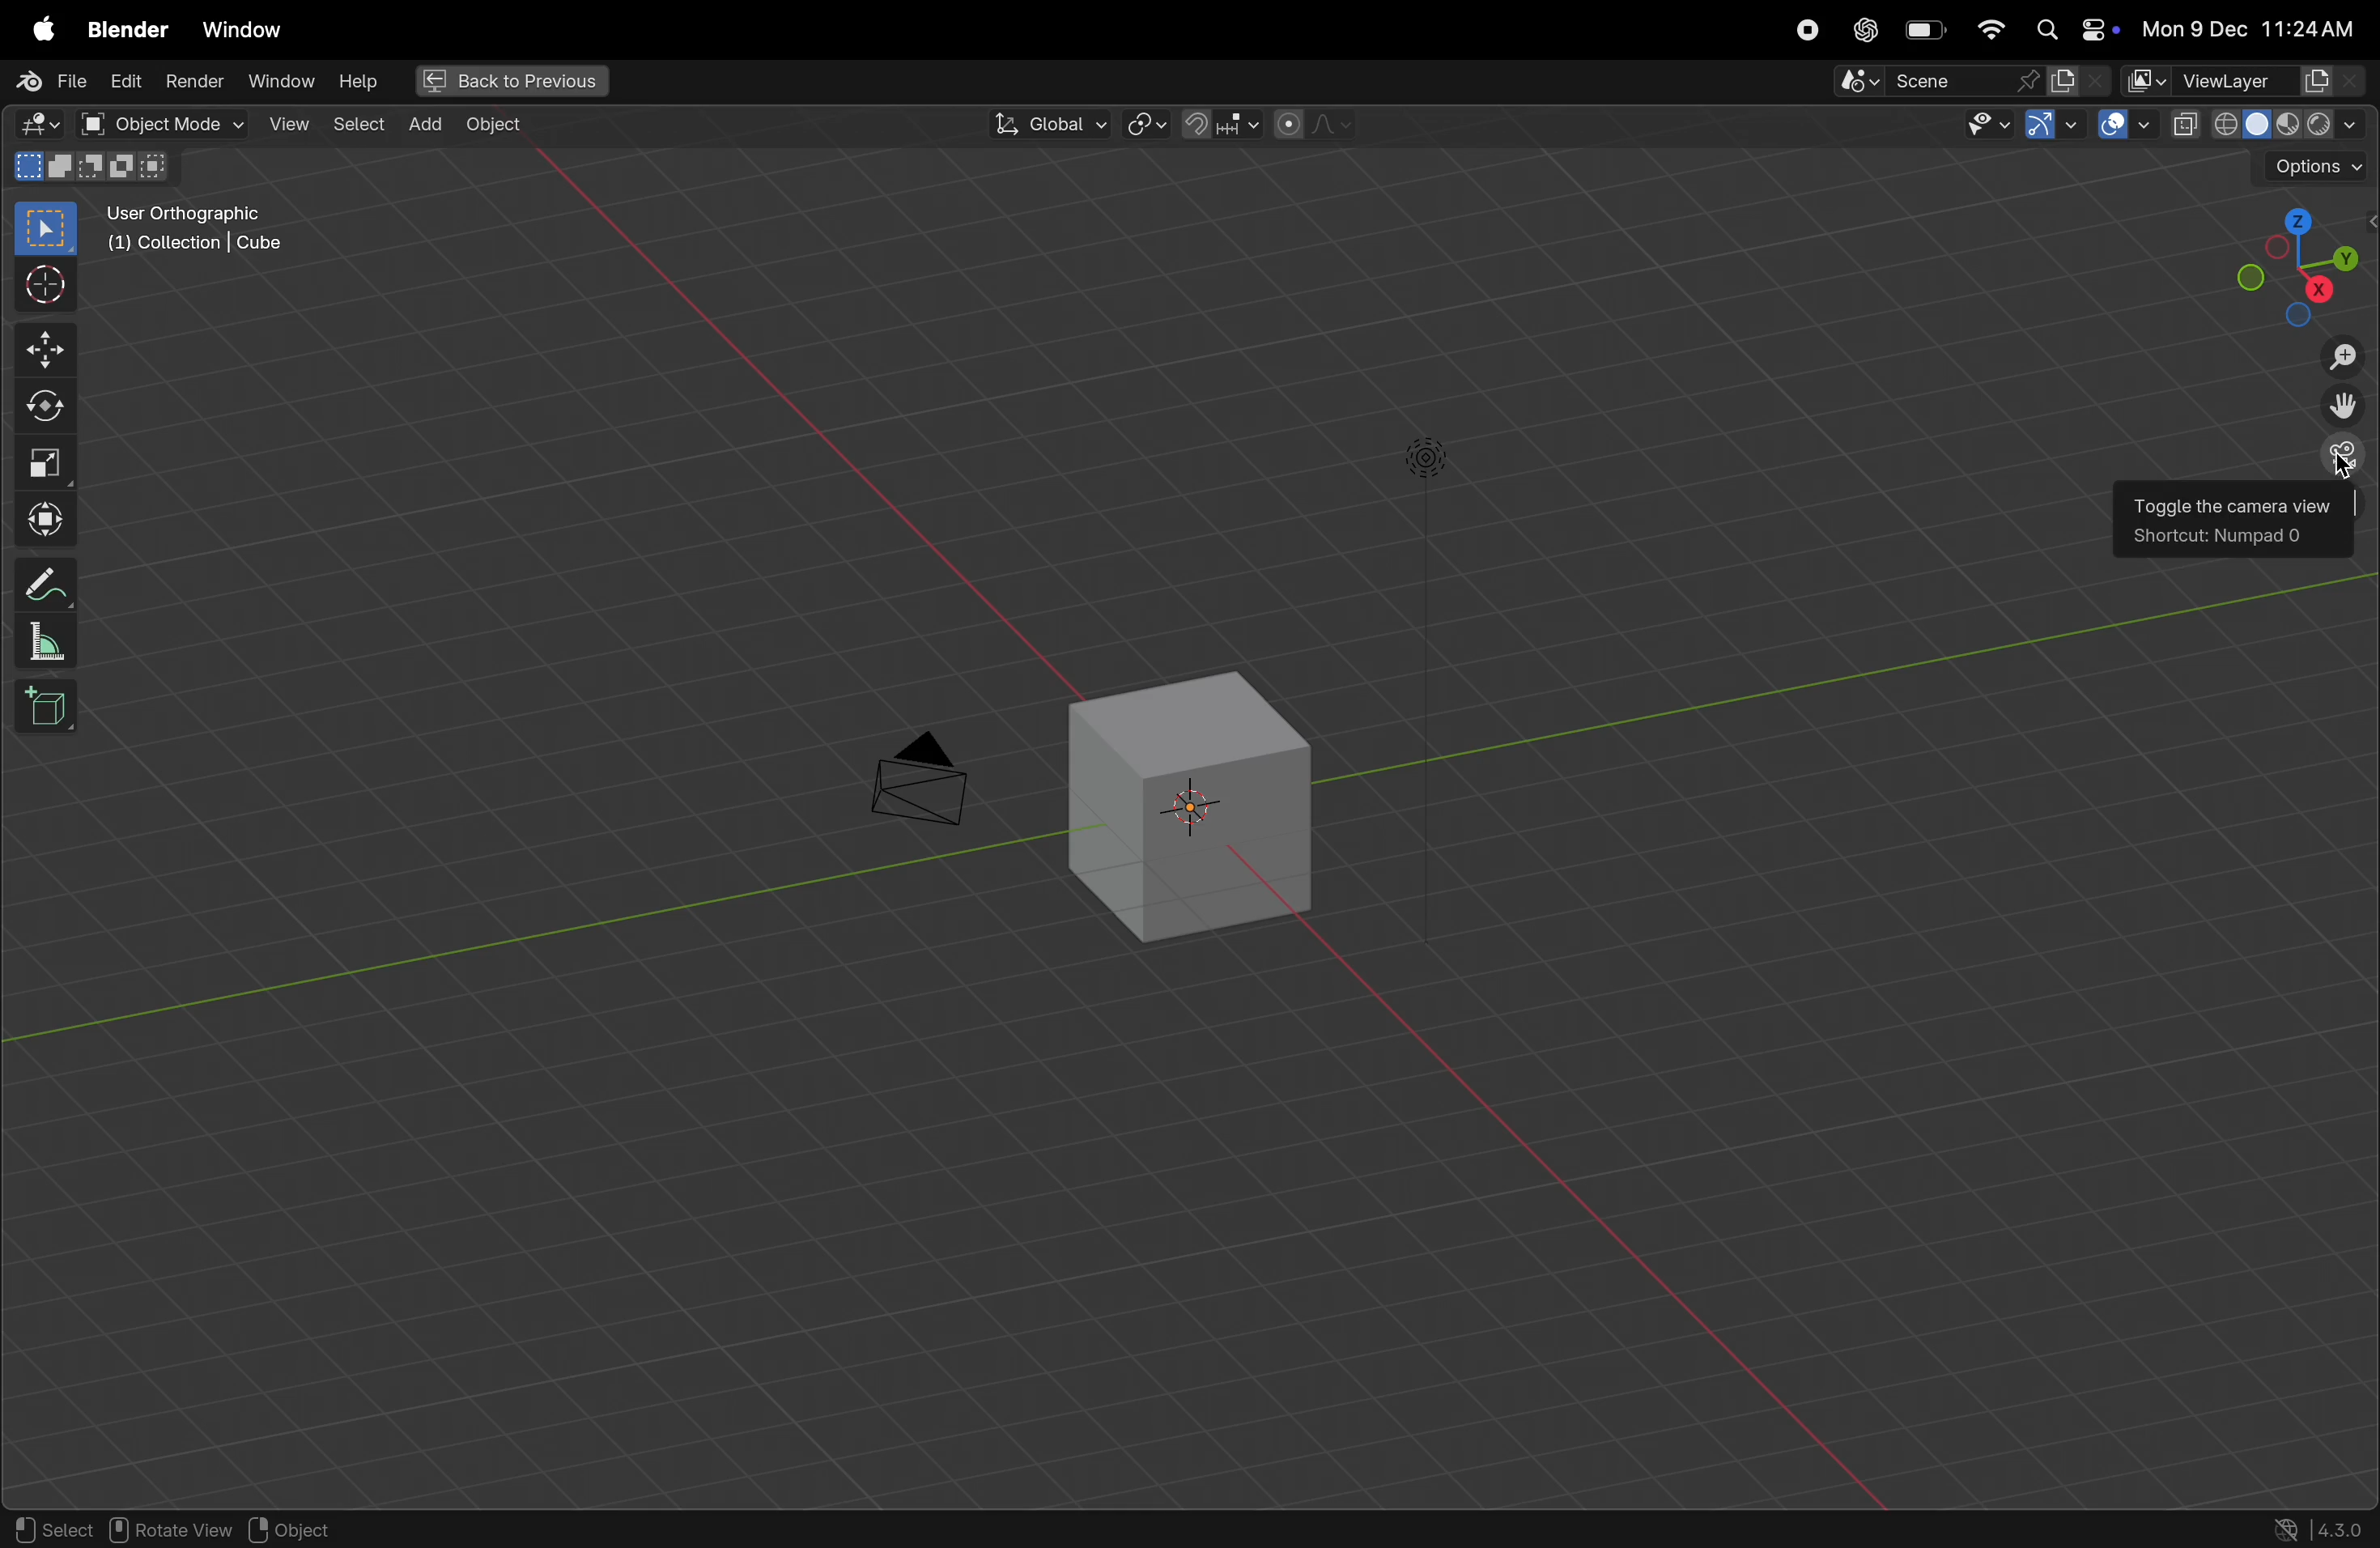 The width and height of the screenshot is (2380, 1548). Describe the element at coordinates (35, 23) in the screenshot. I see `apple menu` at that location.